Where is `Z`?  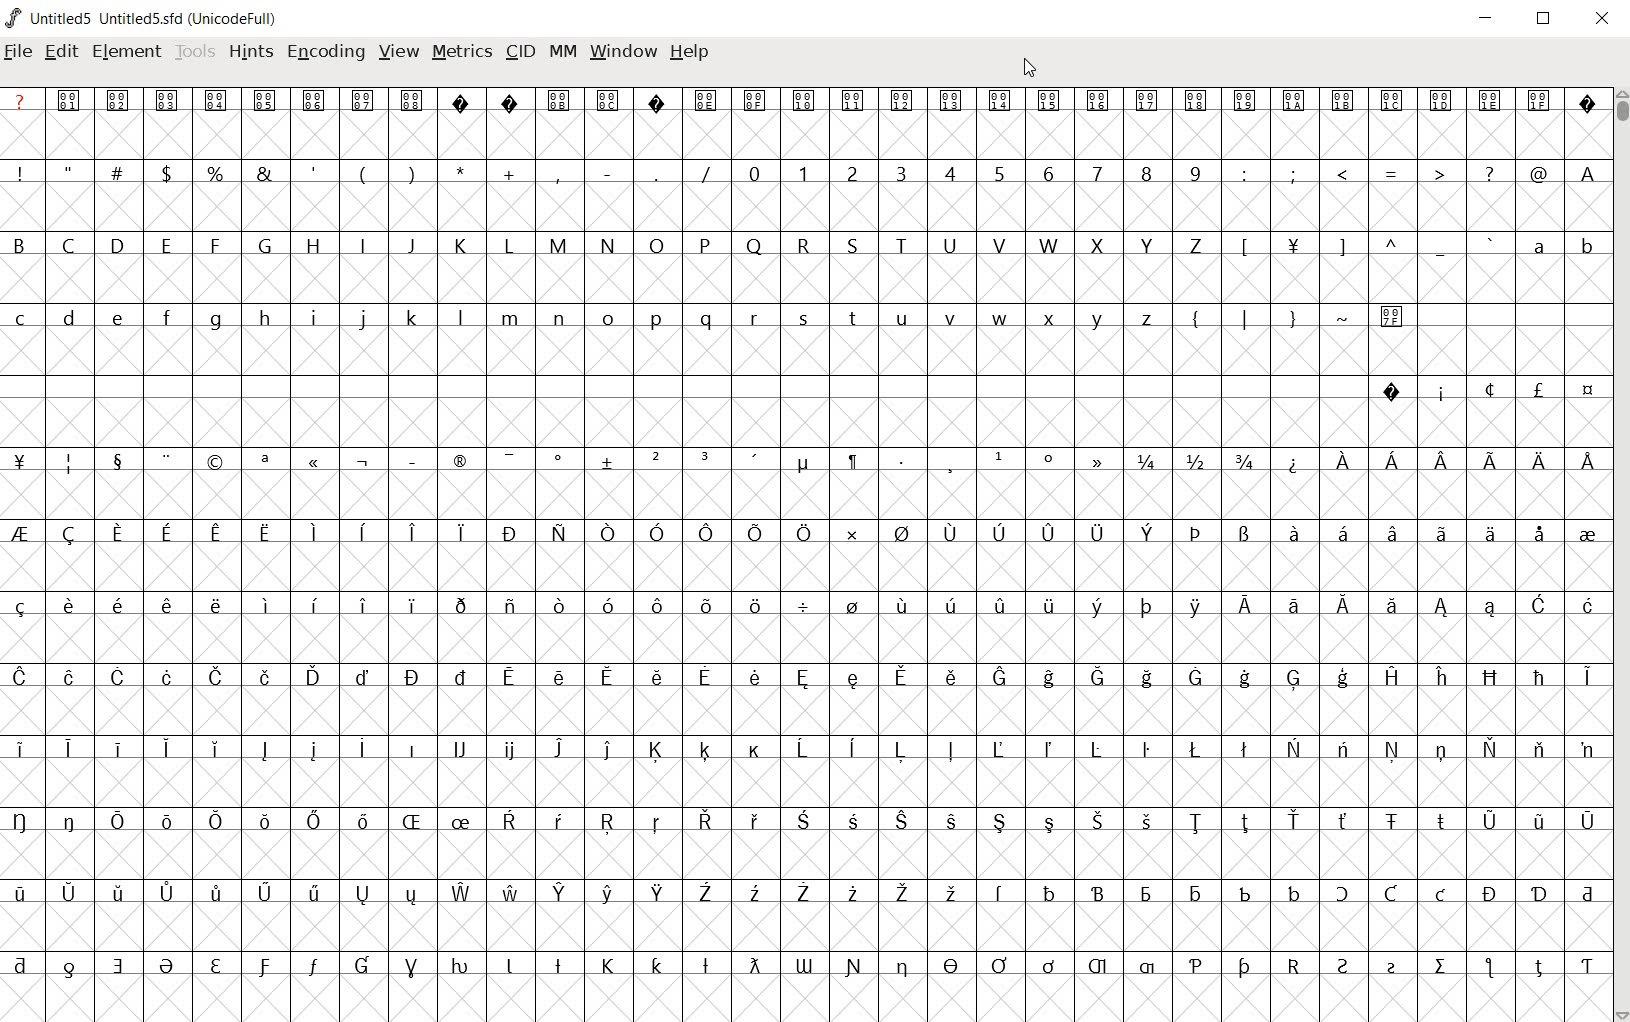
Z is located at coordinates (1196, 247).